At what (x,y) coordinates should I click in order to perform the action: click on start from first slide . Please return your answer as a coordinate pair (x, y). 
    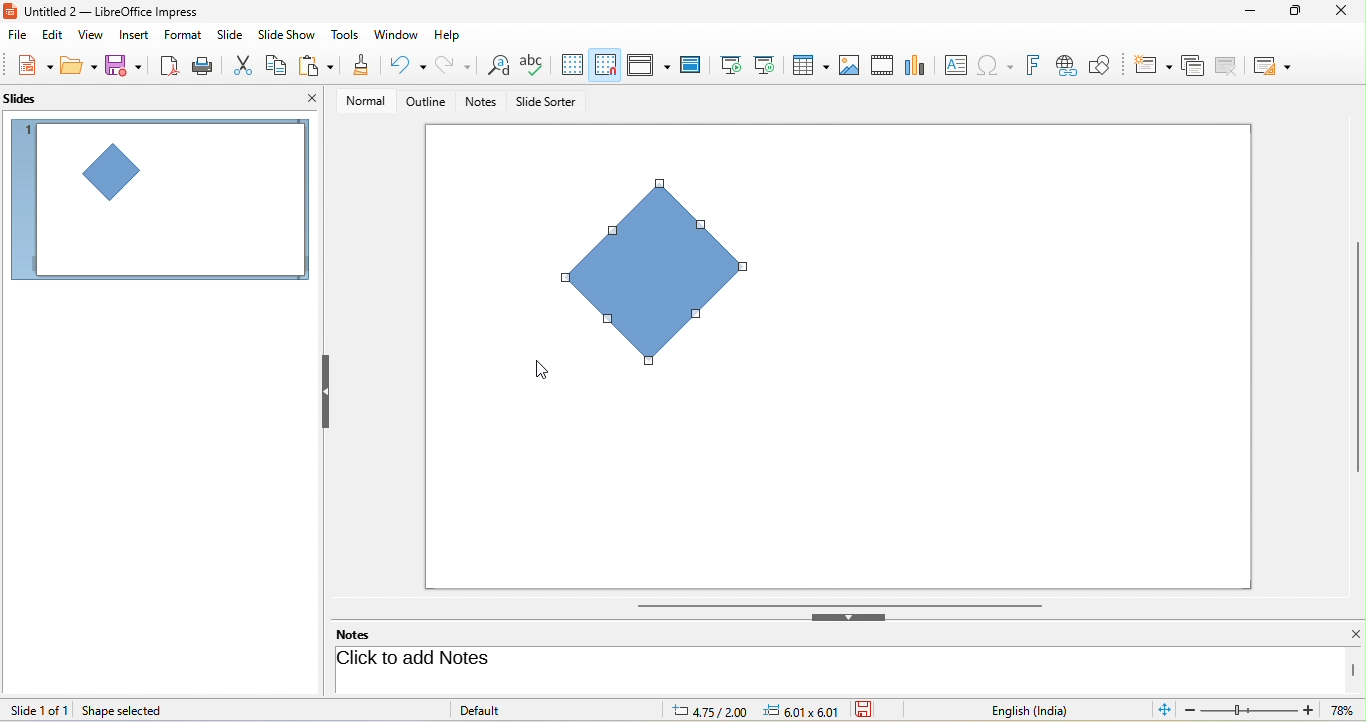
    Looking at the image, I should click on (731, 64).